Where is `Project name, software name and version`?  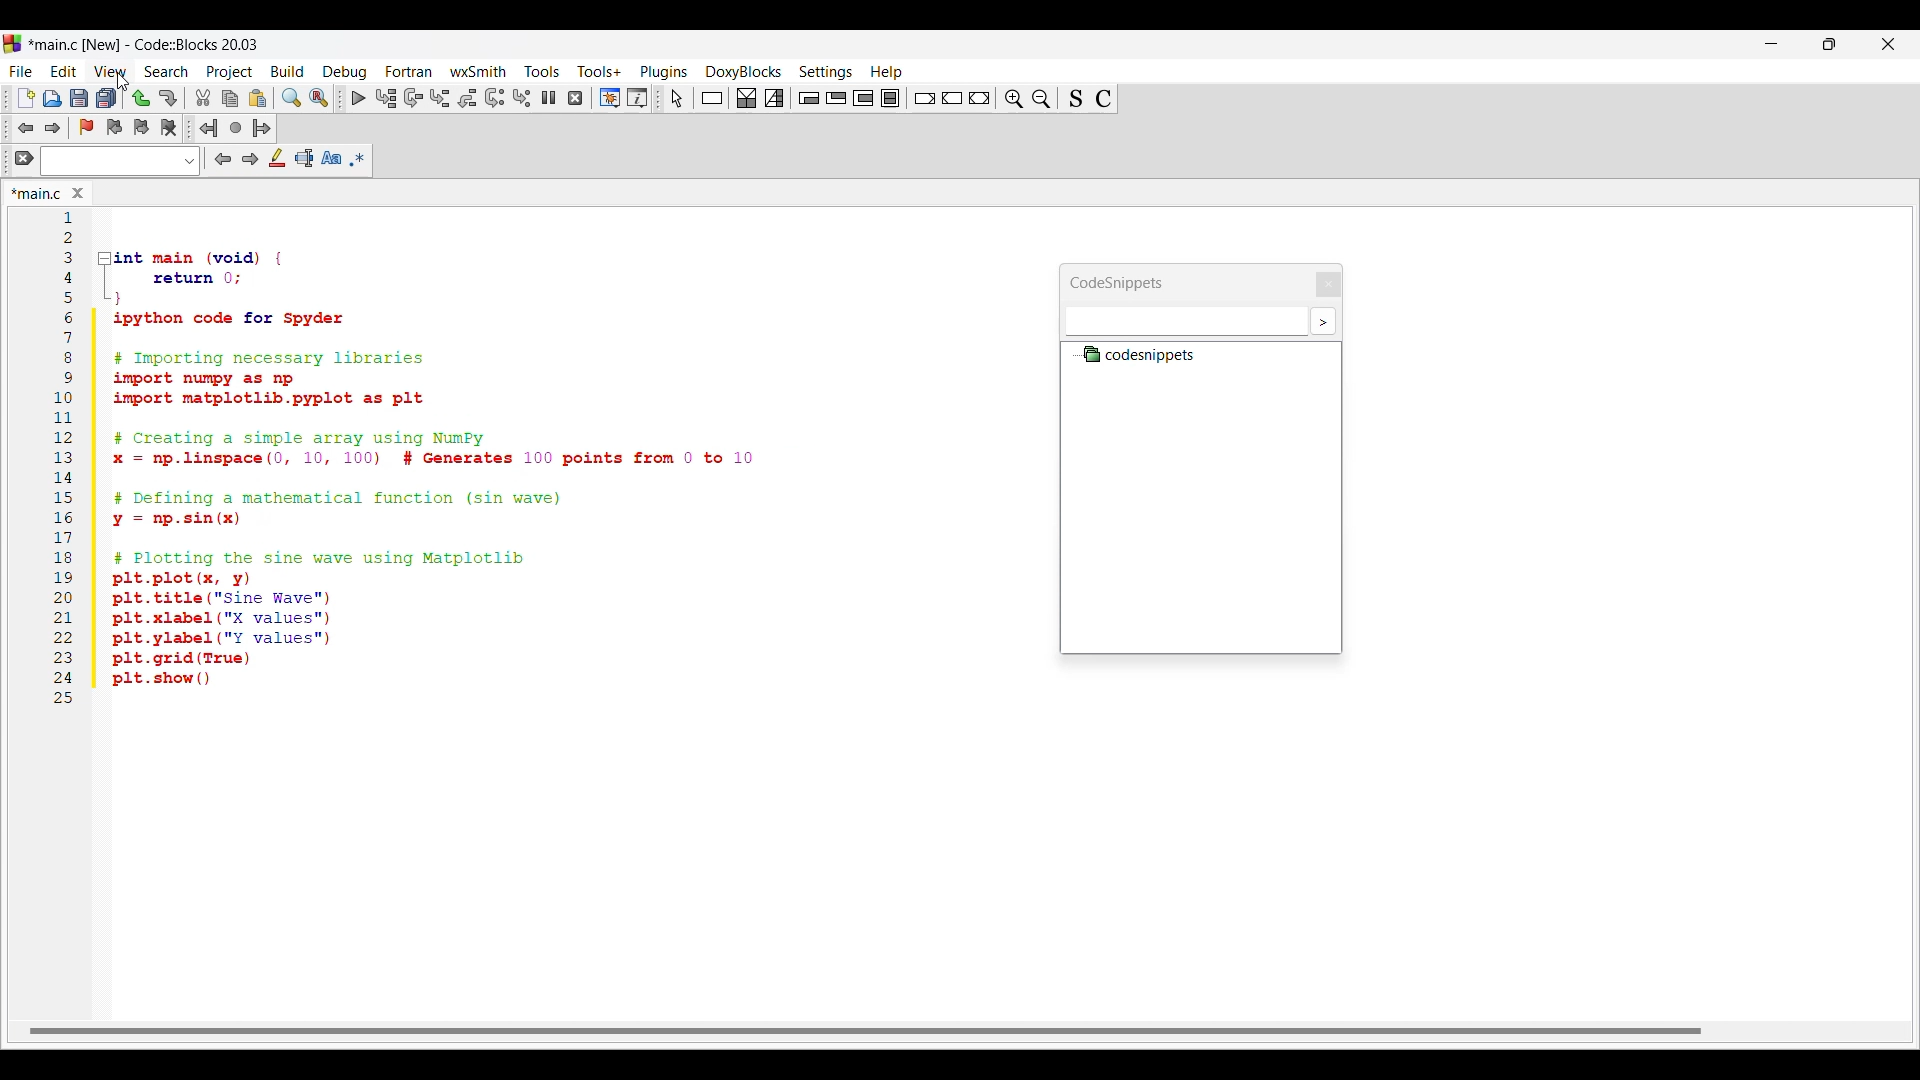 Project name, software name and version is located at coordinates (145, 44).